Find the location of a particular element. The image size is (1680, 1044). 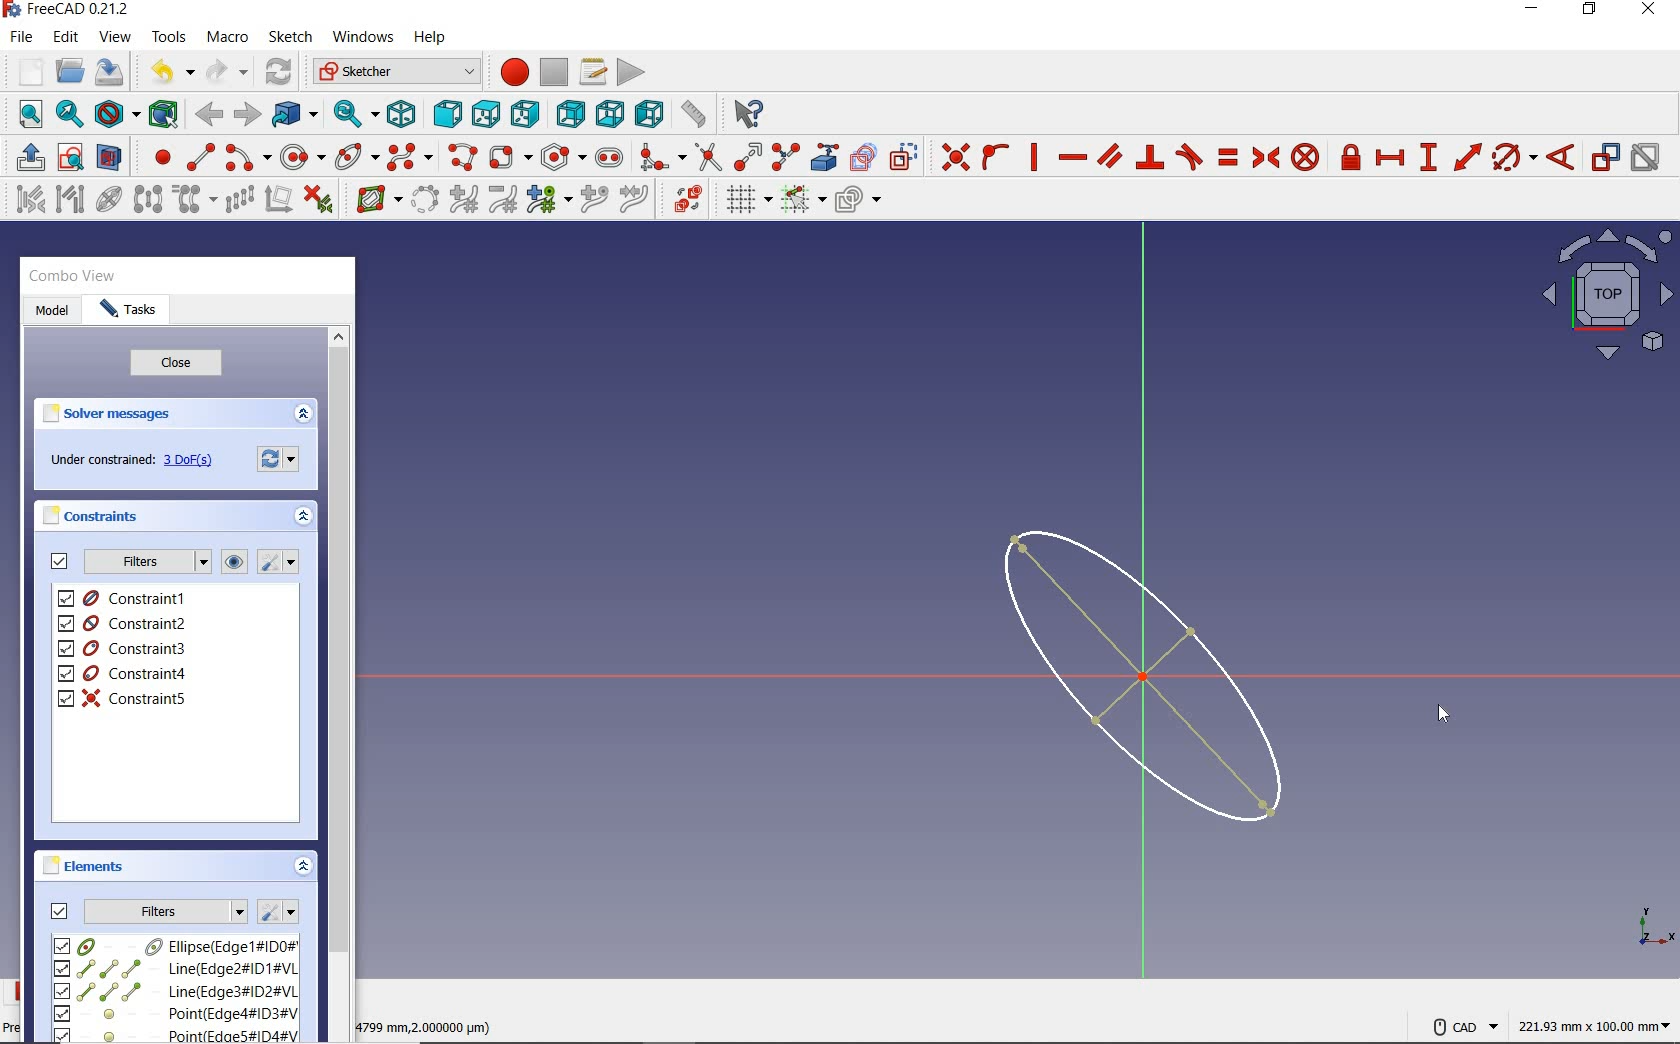

select associated geometry is located at coordinates (70, 201).